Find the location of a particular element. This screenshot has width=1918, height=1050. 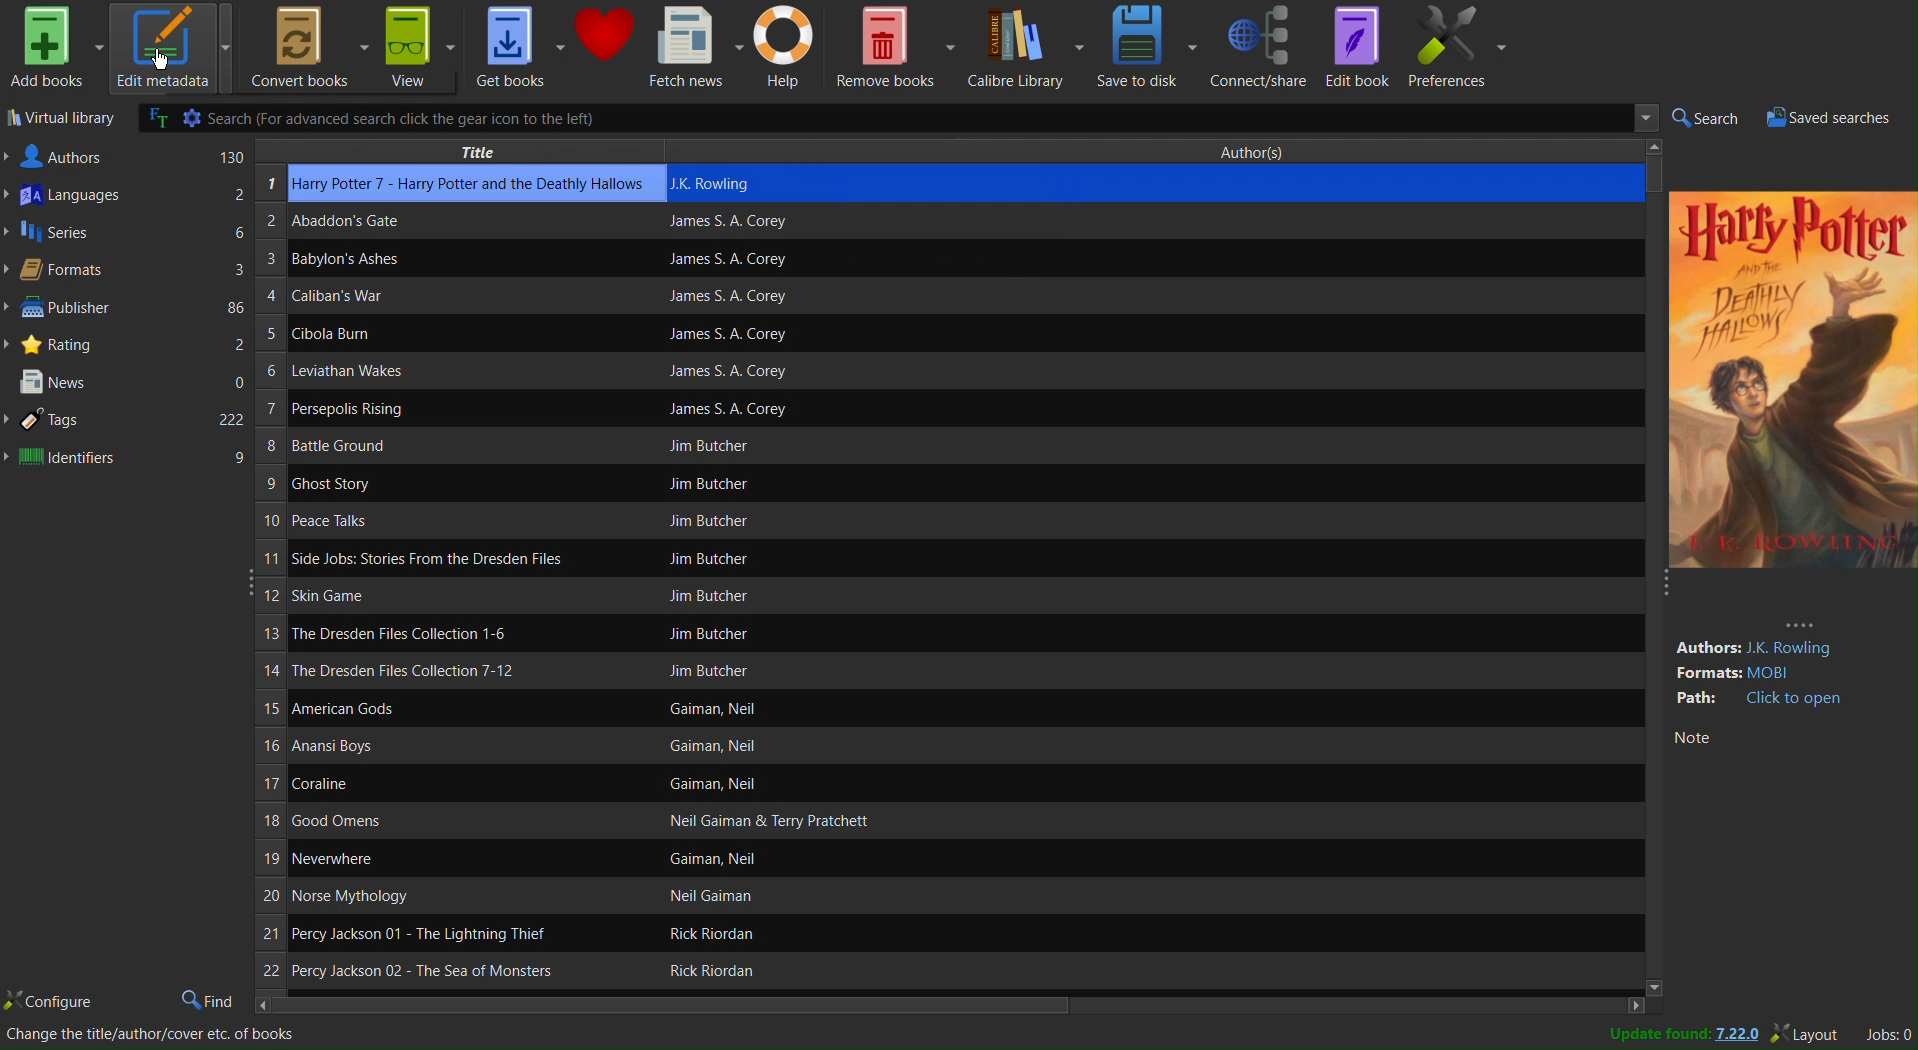

cursor is located at coordinates (159, 64).